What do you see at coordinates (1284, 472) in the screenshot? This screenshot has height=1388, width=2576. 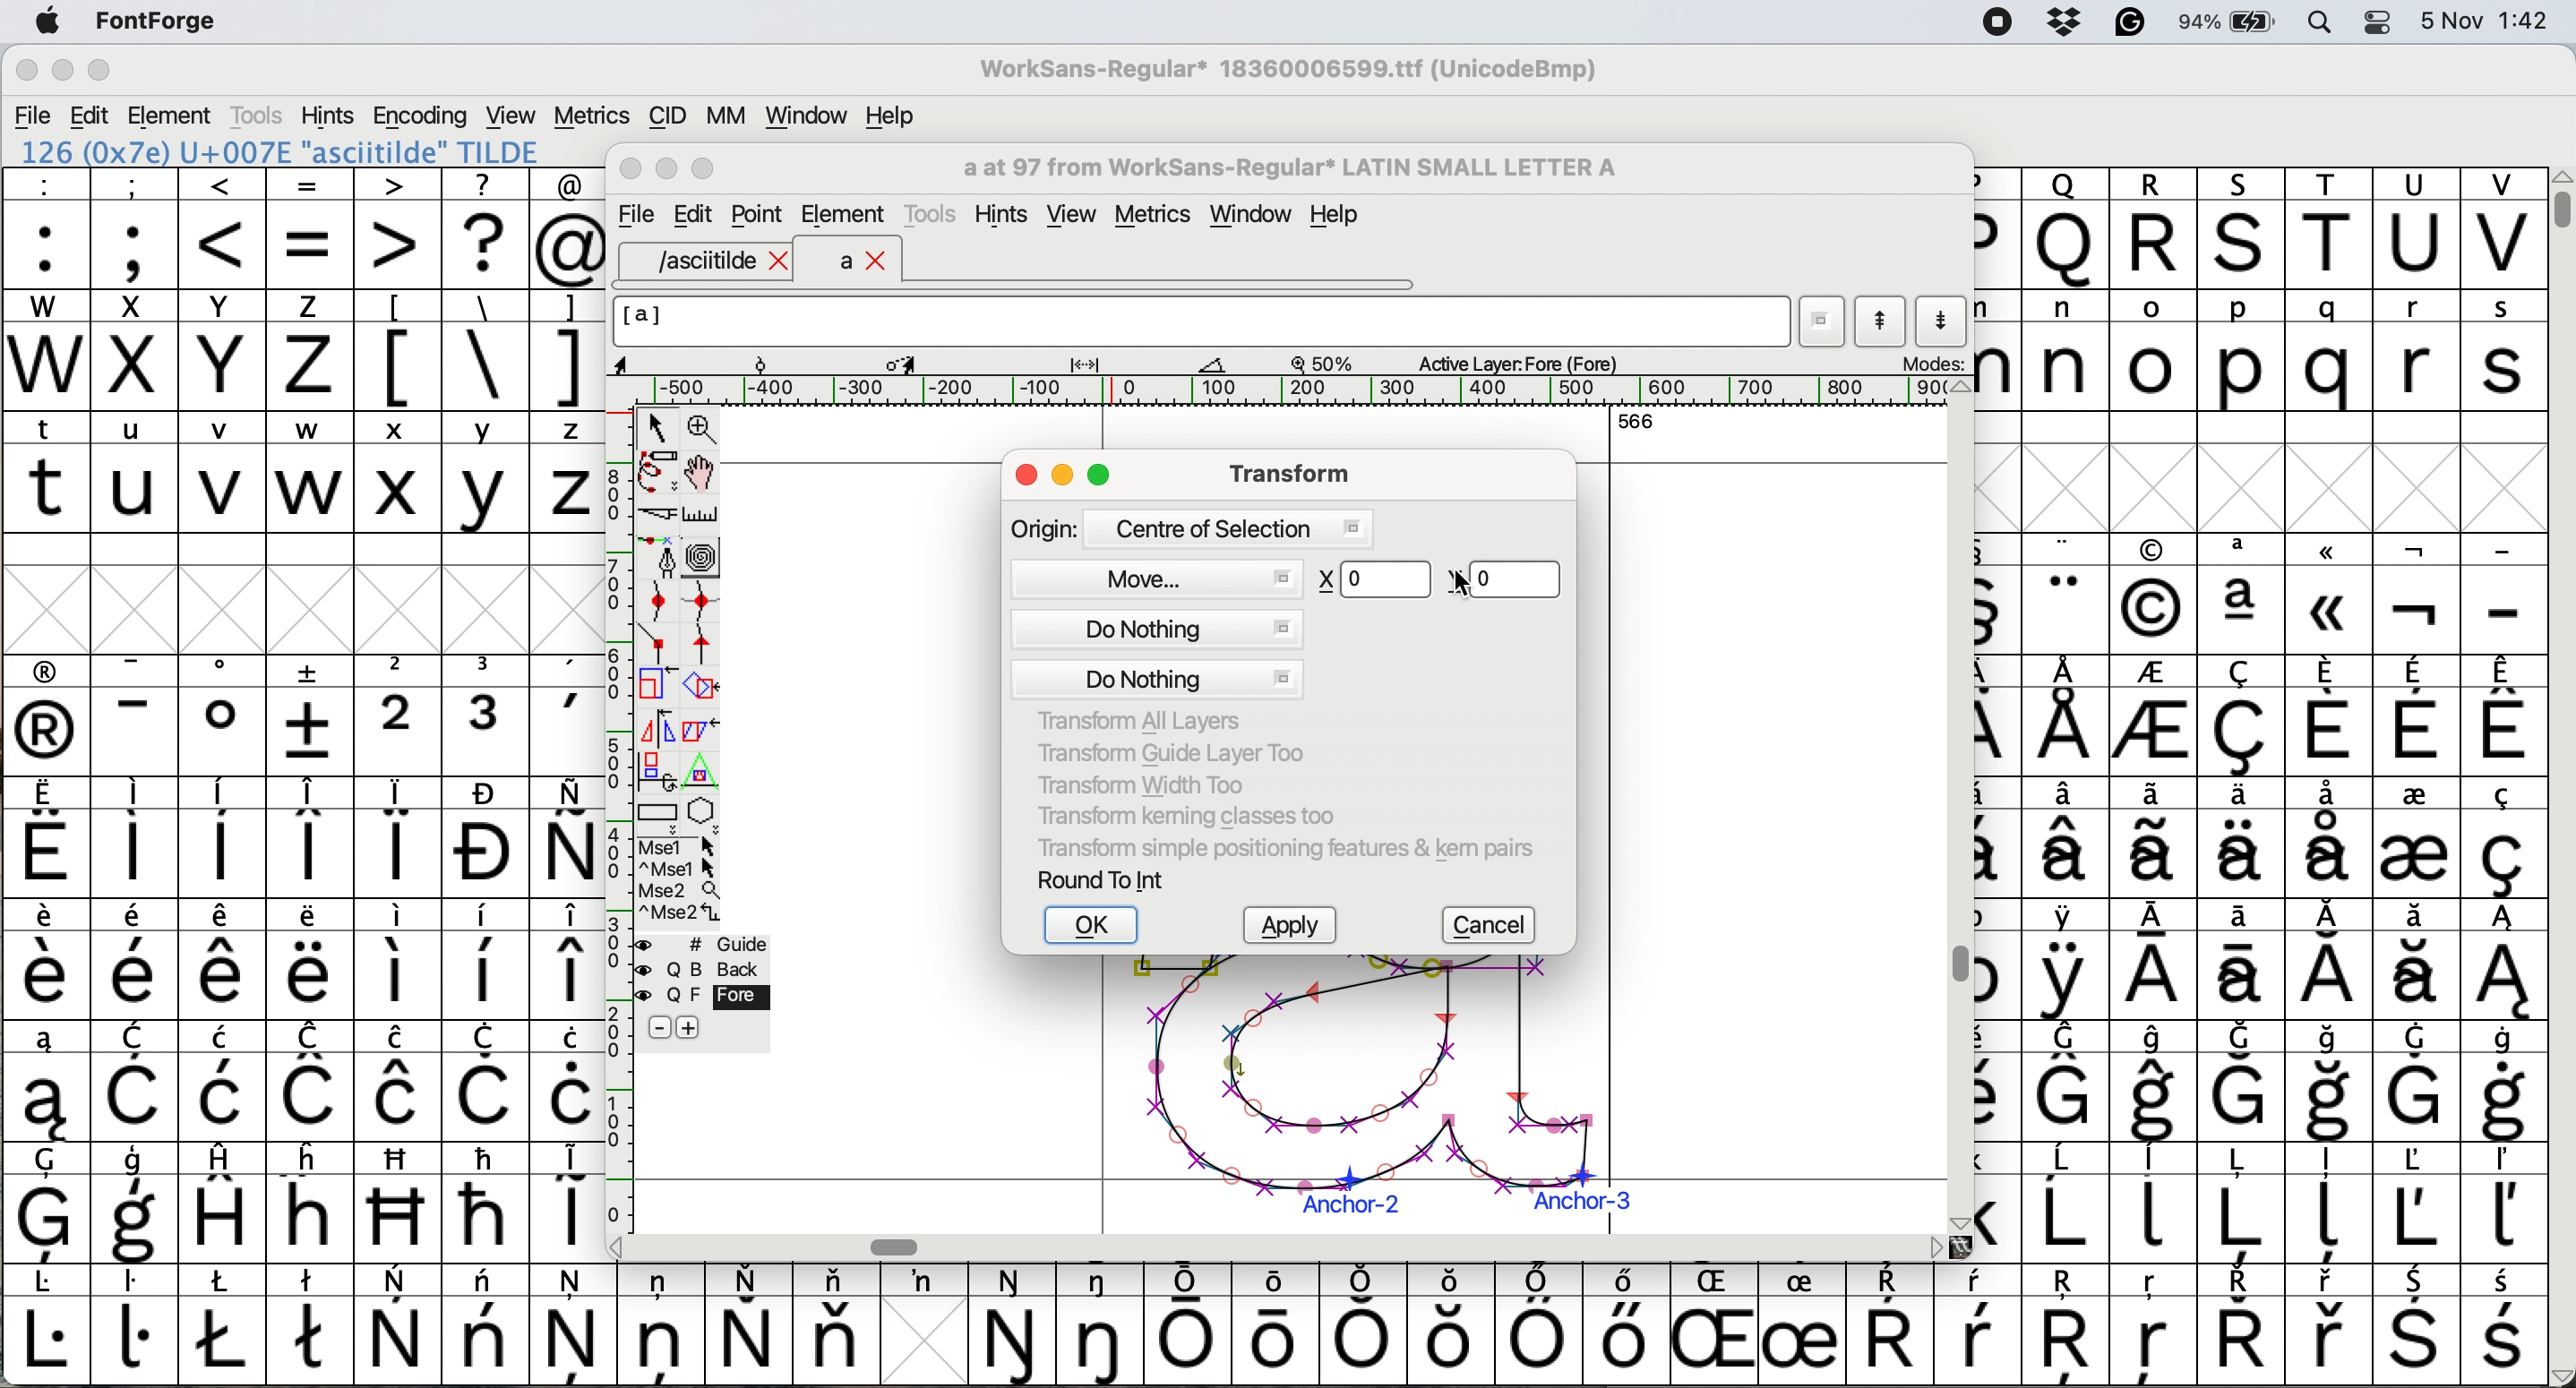 I see `transform` at bounding box center [1284, 472].